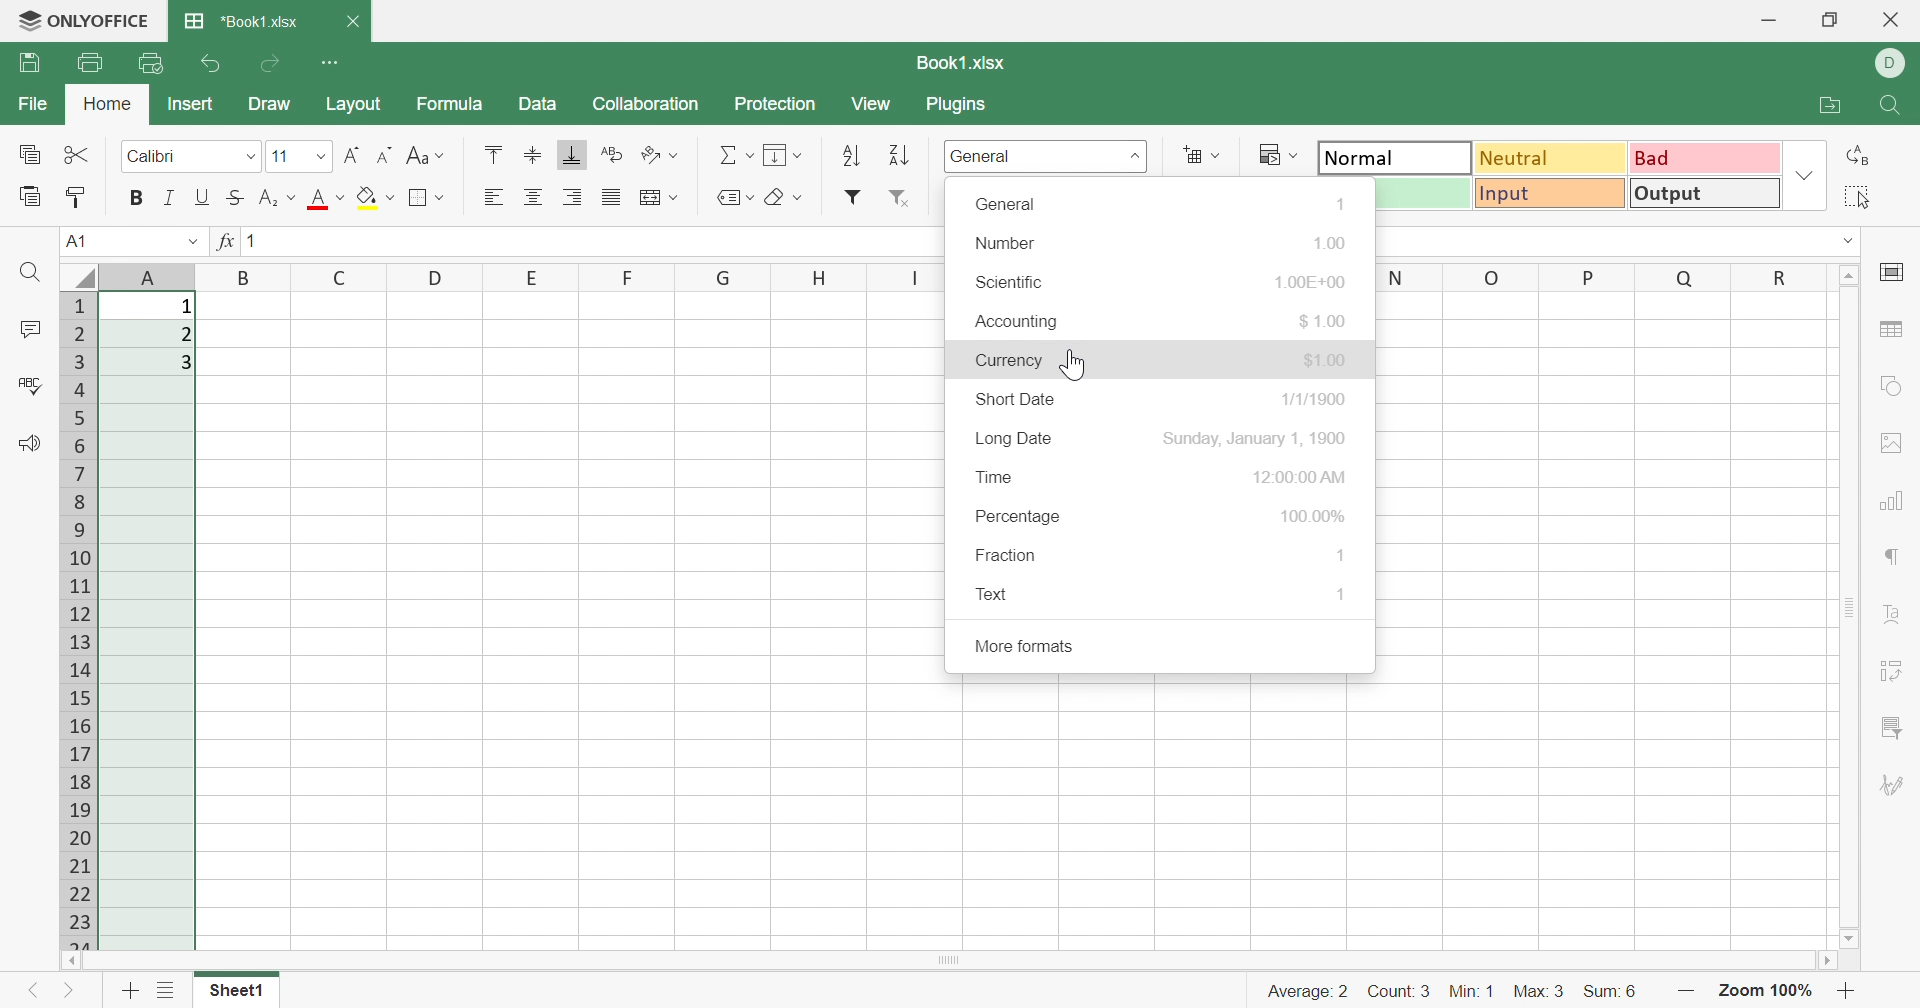 The image size is (1920, 1008). I want to click on Neutral, so click(1553, 157).